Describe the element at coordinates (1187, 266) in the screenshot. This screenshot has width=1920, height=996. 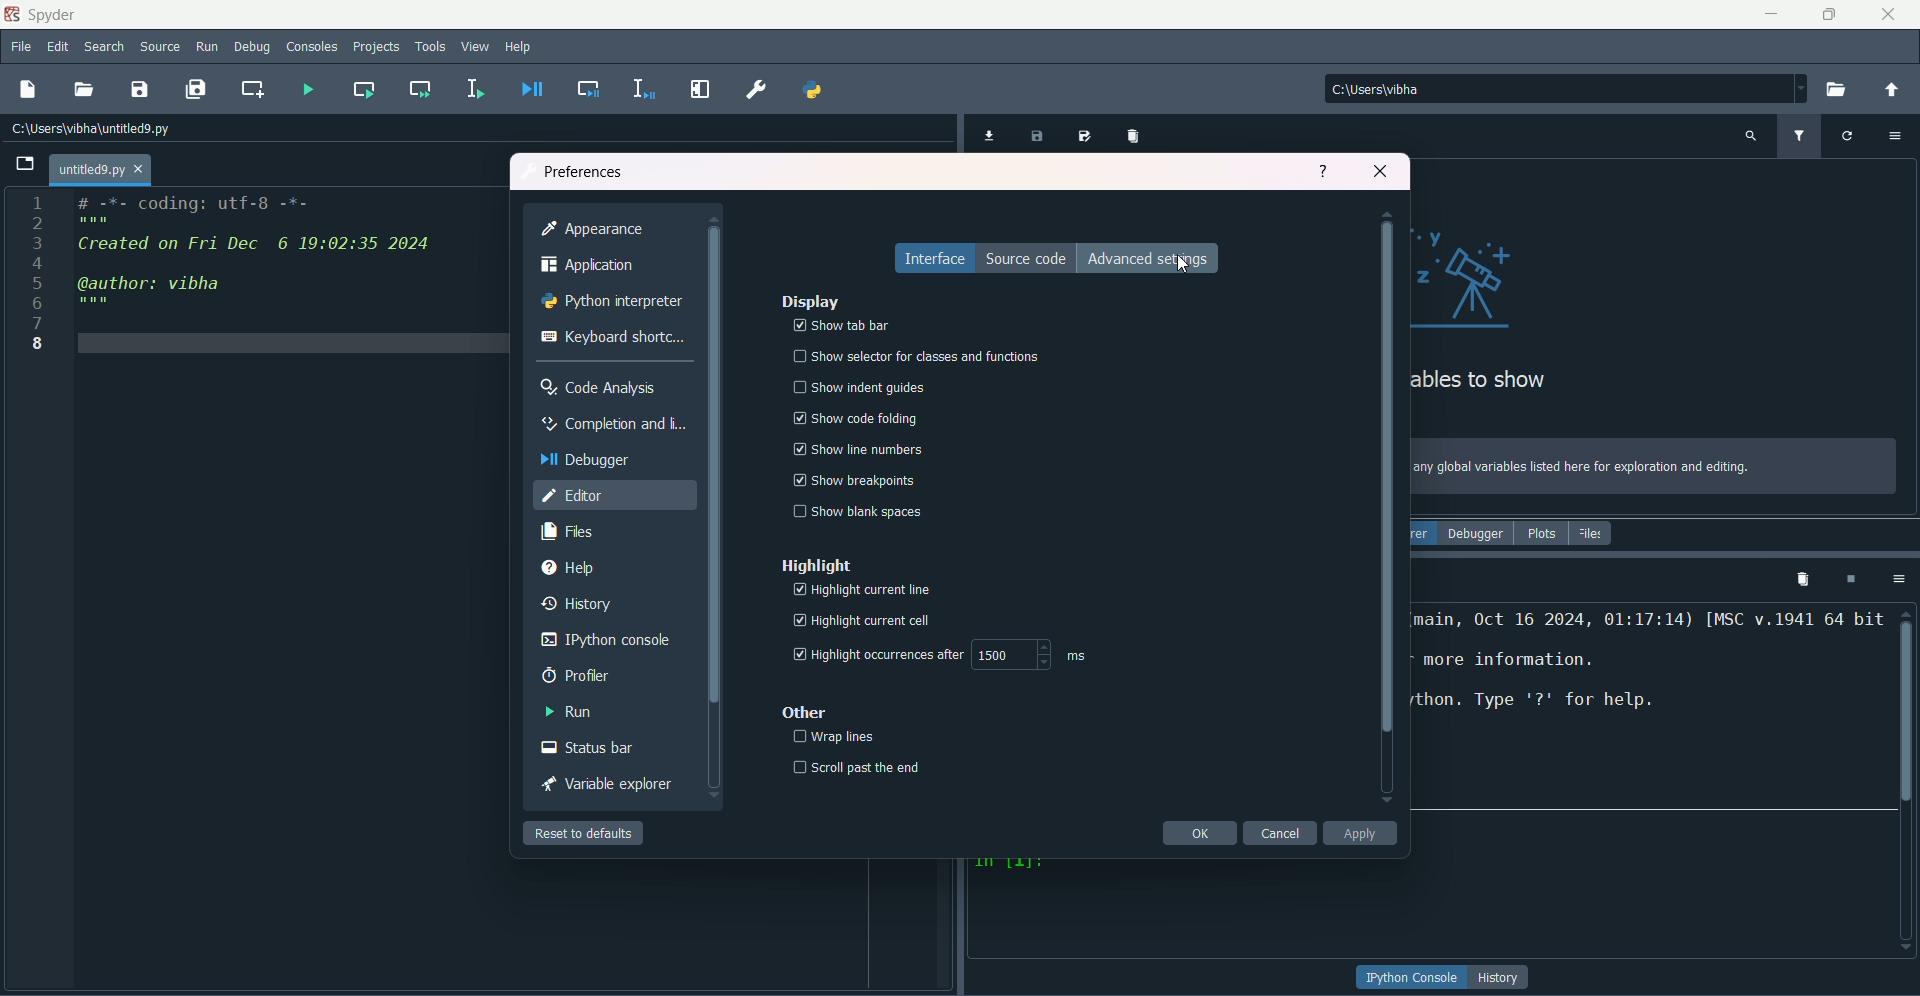
I see `Cursor` at that location.